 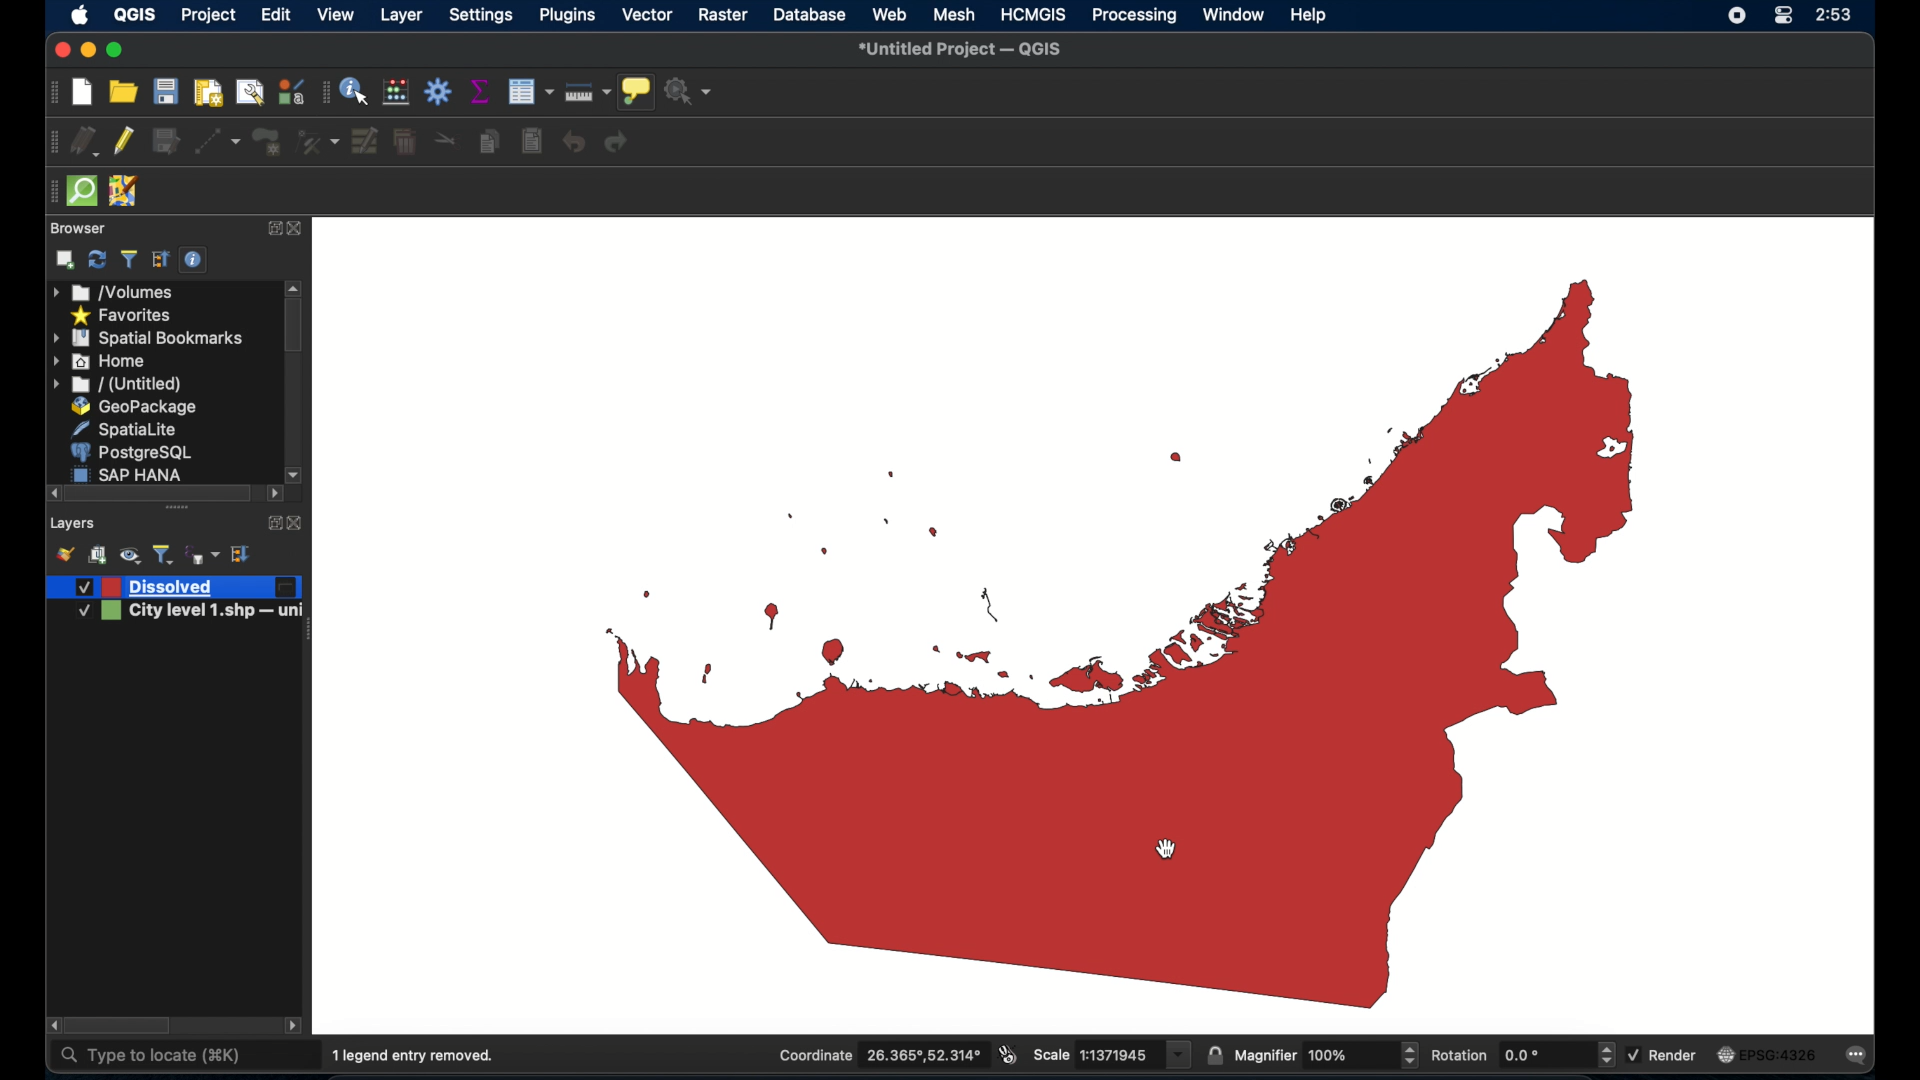 I want to click on scroll right arrow, so click(x=51, y=1026).